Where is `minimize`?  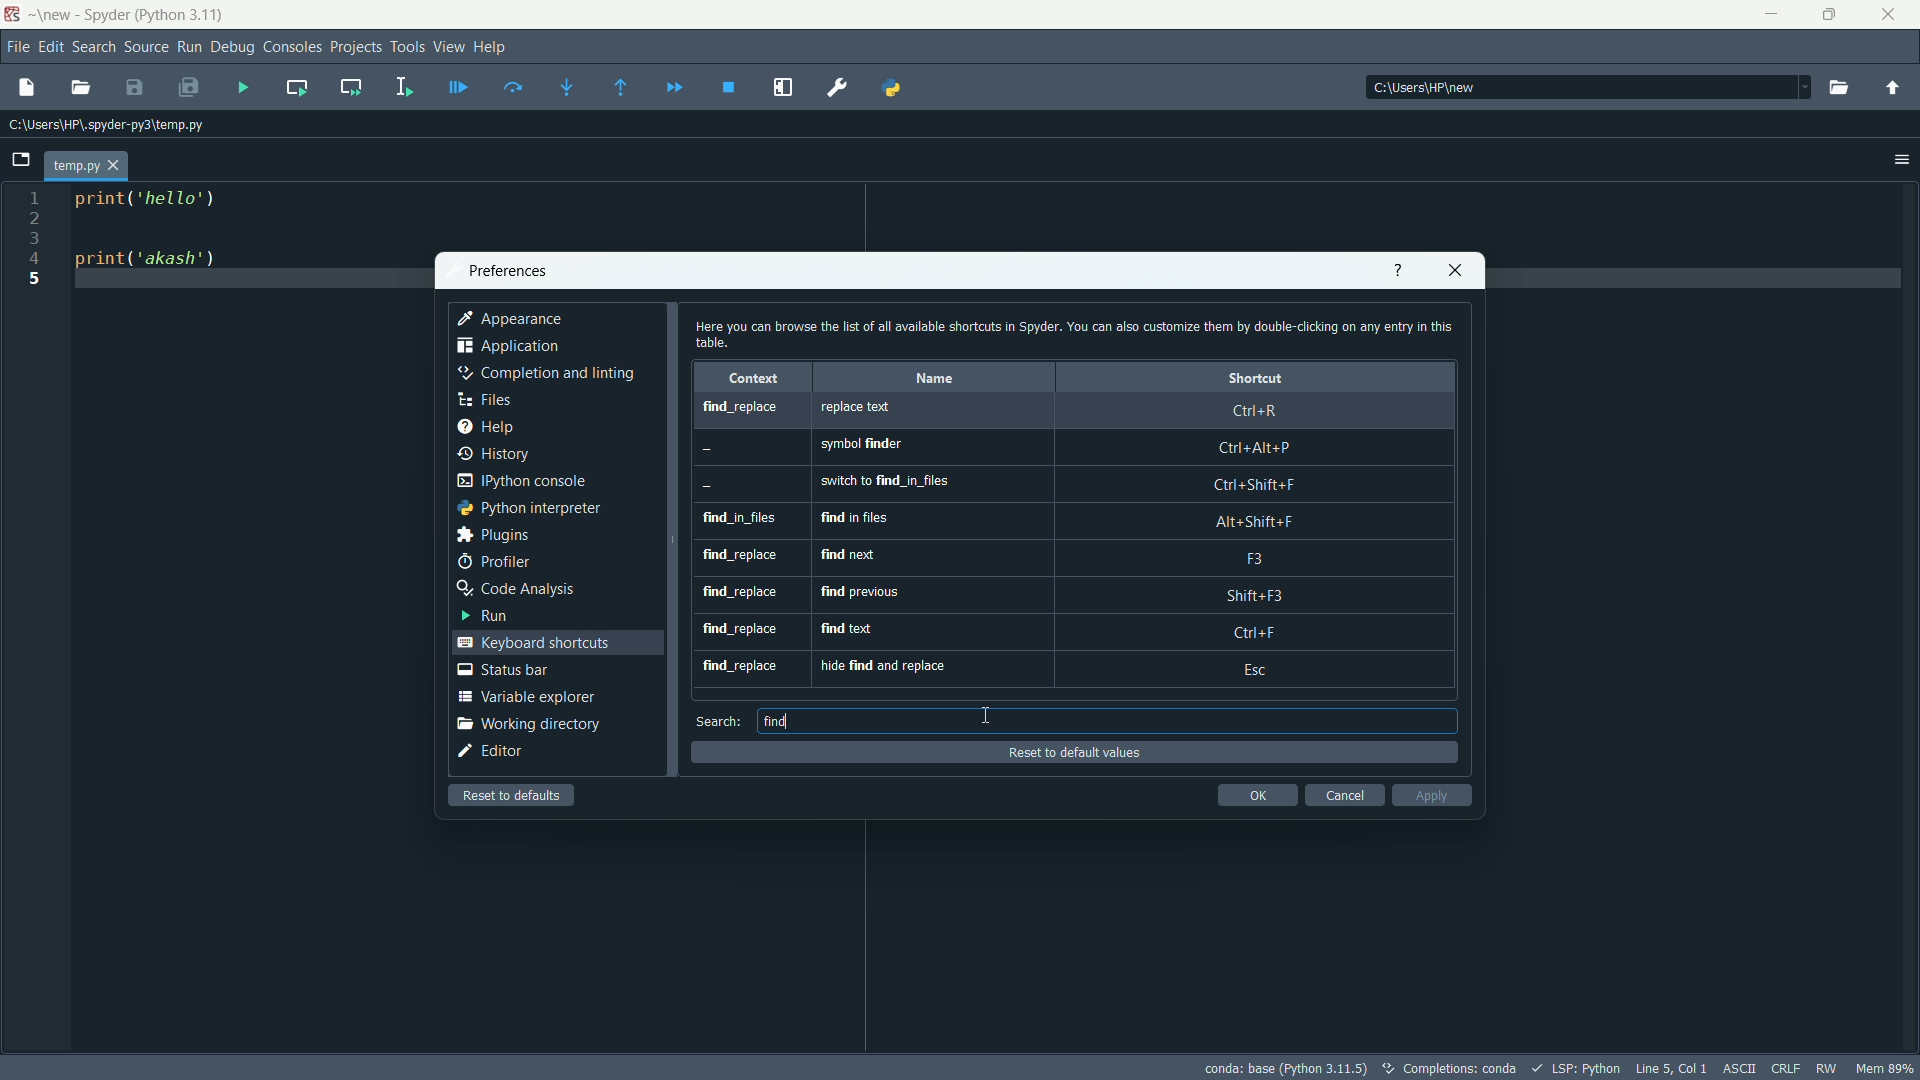 minimize is located at coordinates (1769, 12).